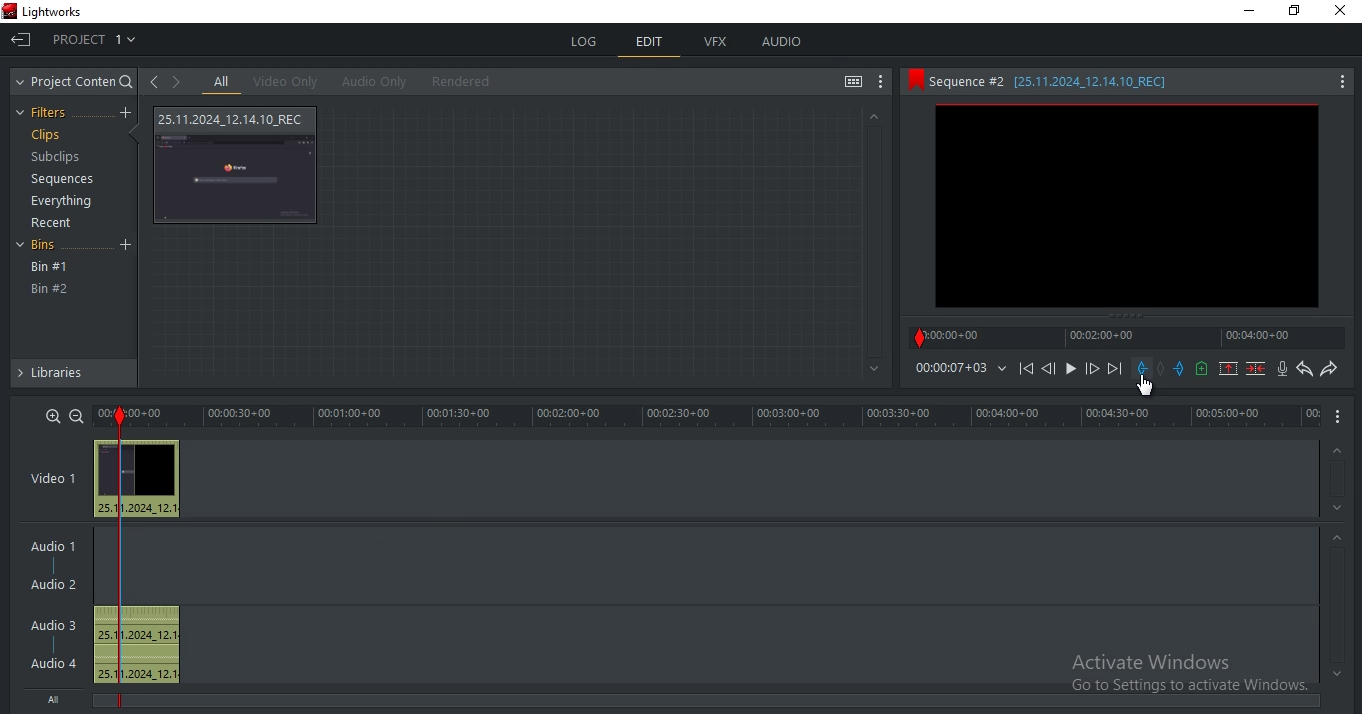  What do you see at coordinates (45, 135) in the screenshot?
I see `clips` at bounding box center [45, 135].